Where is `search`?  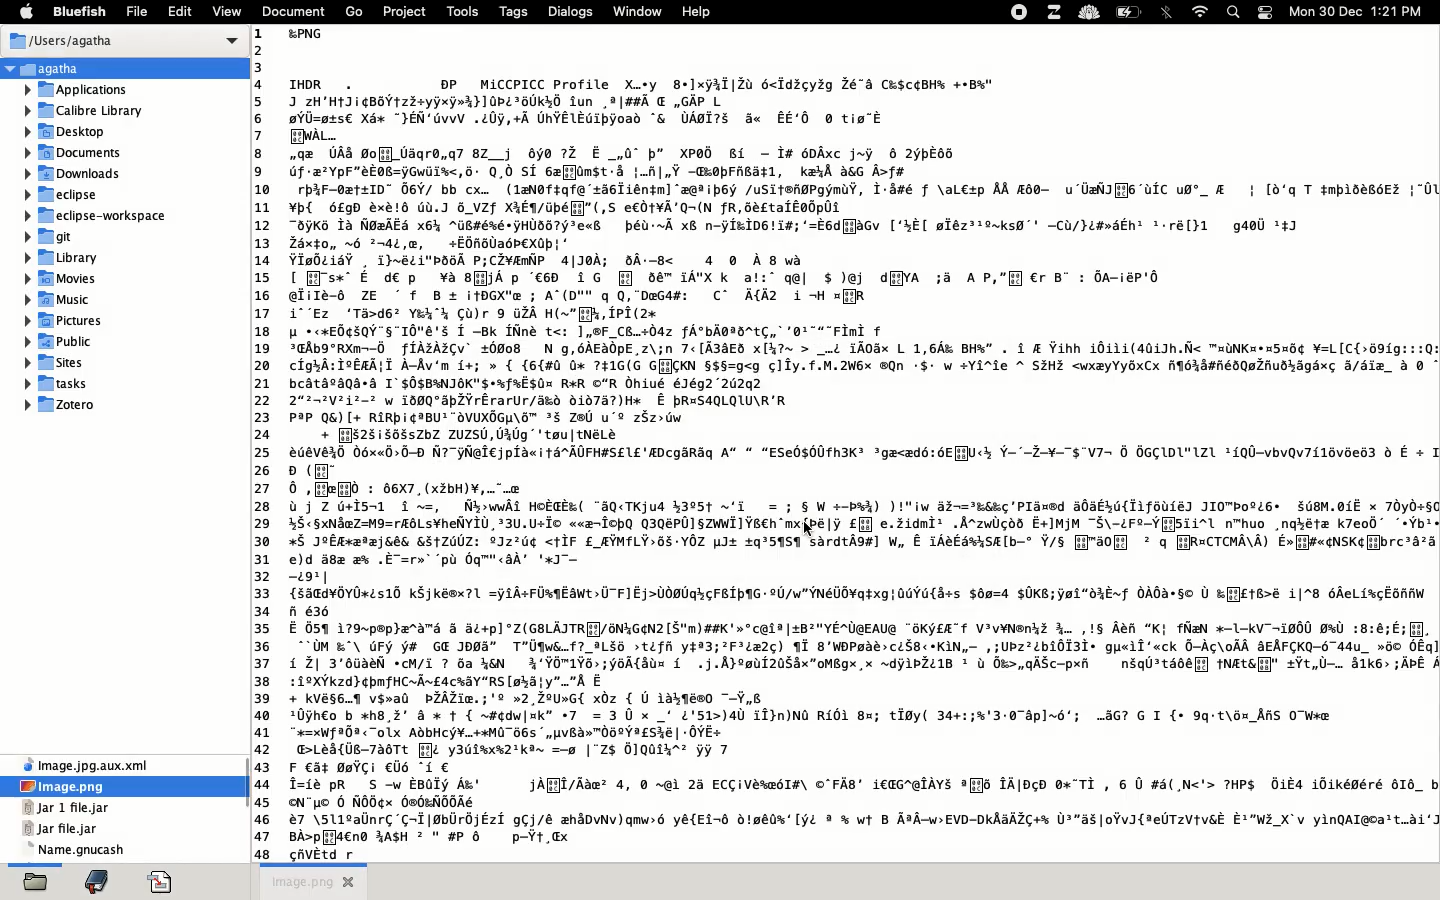 search is located at coordinates (1233, 12).